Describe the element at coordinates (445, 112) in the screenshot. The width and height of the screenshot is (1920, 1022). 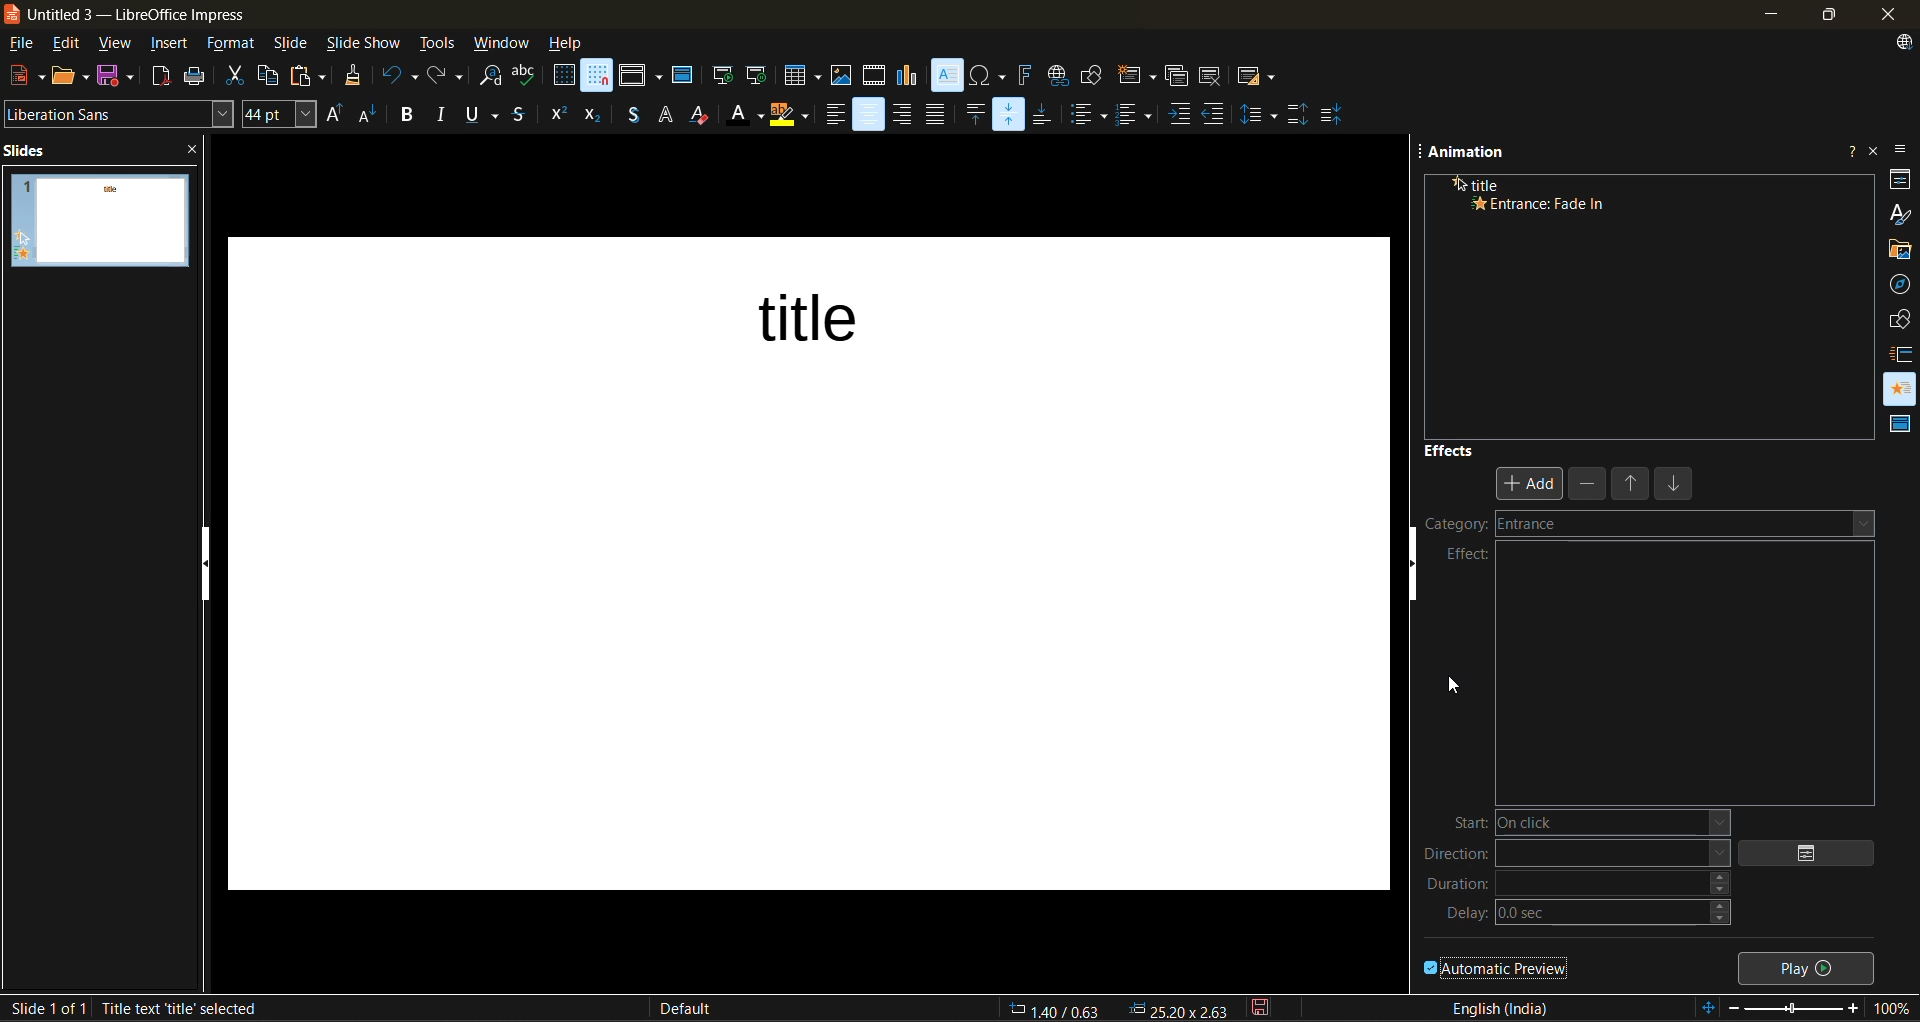
I see `italic` at that location.